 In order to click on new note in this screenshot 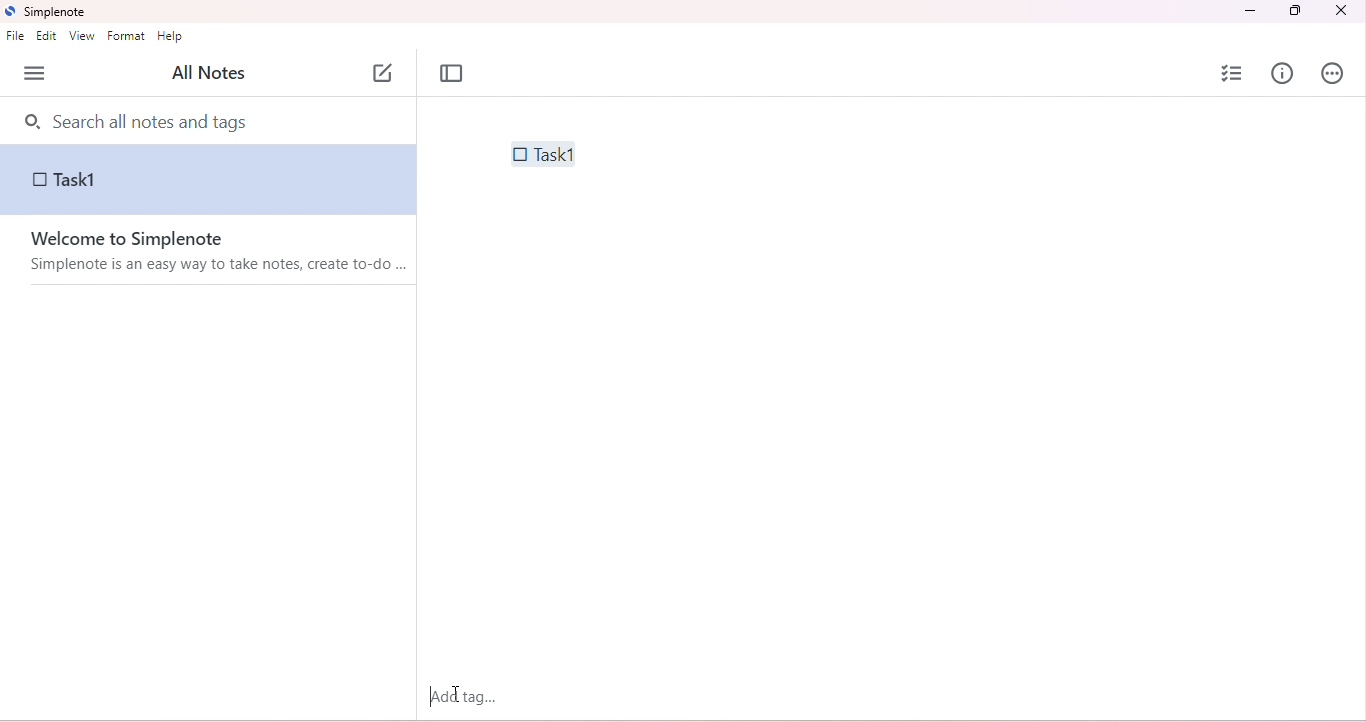, I will do `click(384, 70)`.